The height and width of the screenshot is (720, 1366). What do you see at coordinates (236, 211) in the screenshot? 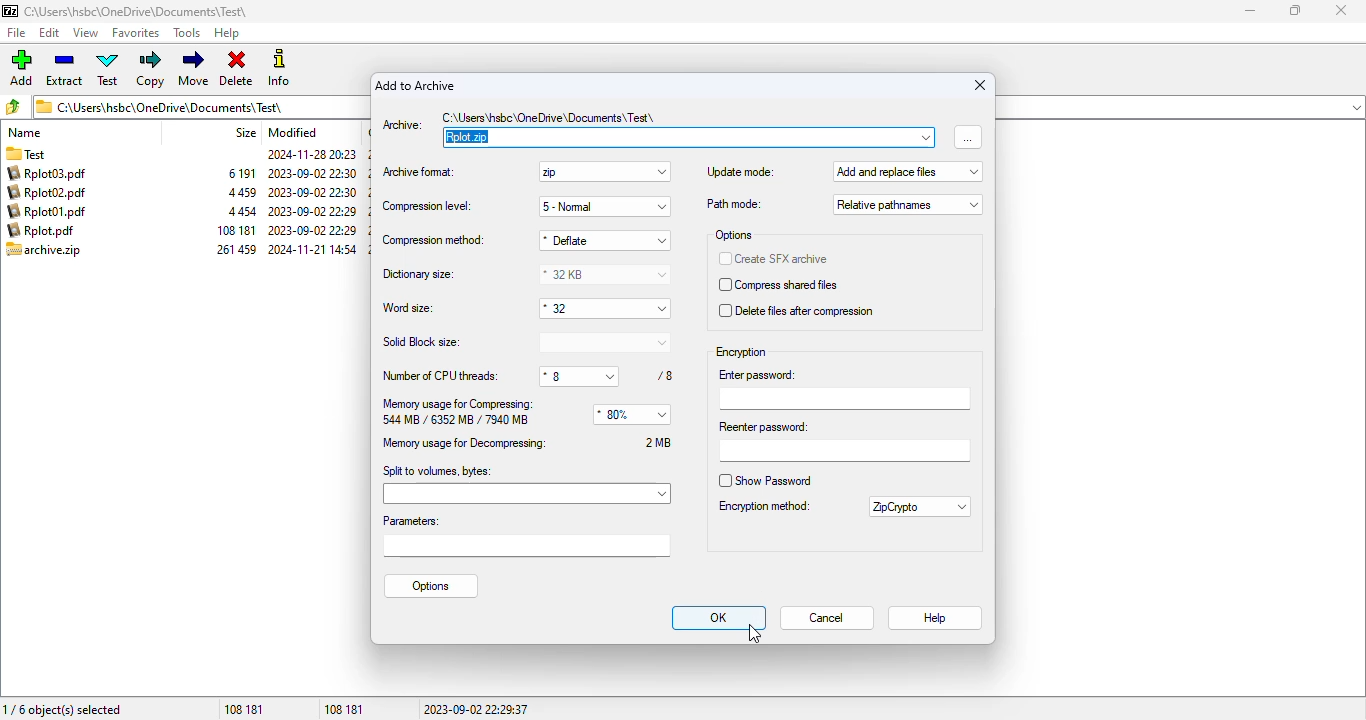
I see `archive` at bounding box center [236, 211].